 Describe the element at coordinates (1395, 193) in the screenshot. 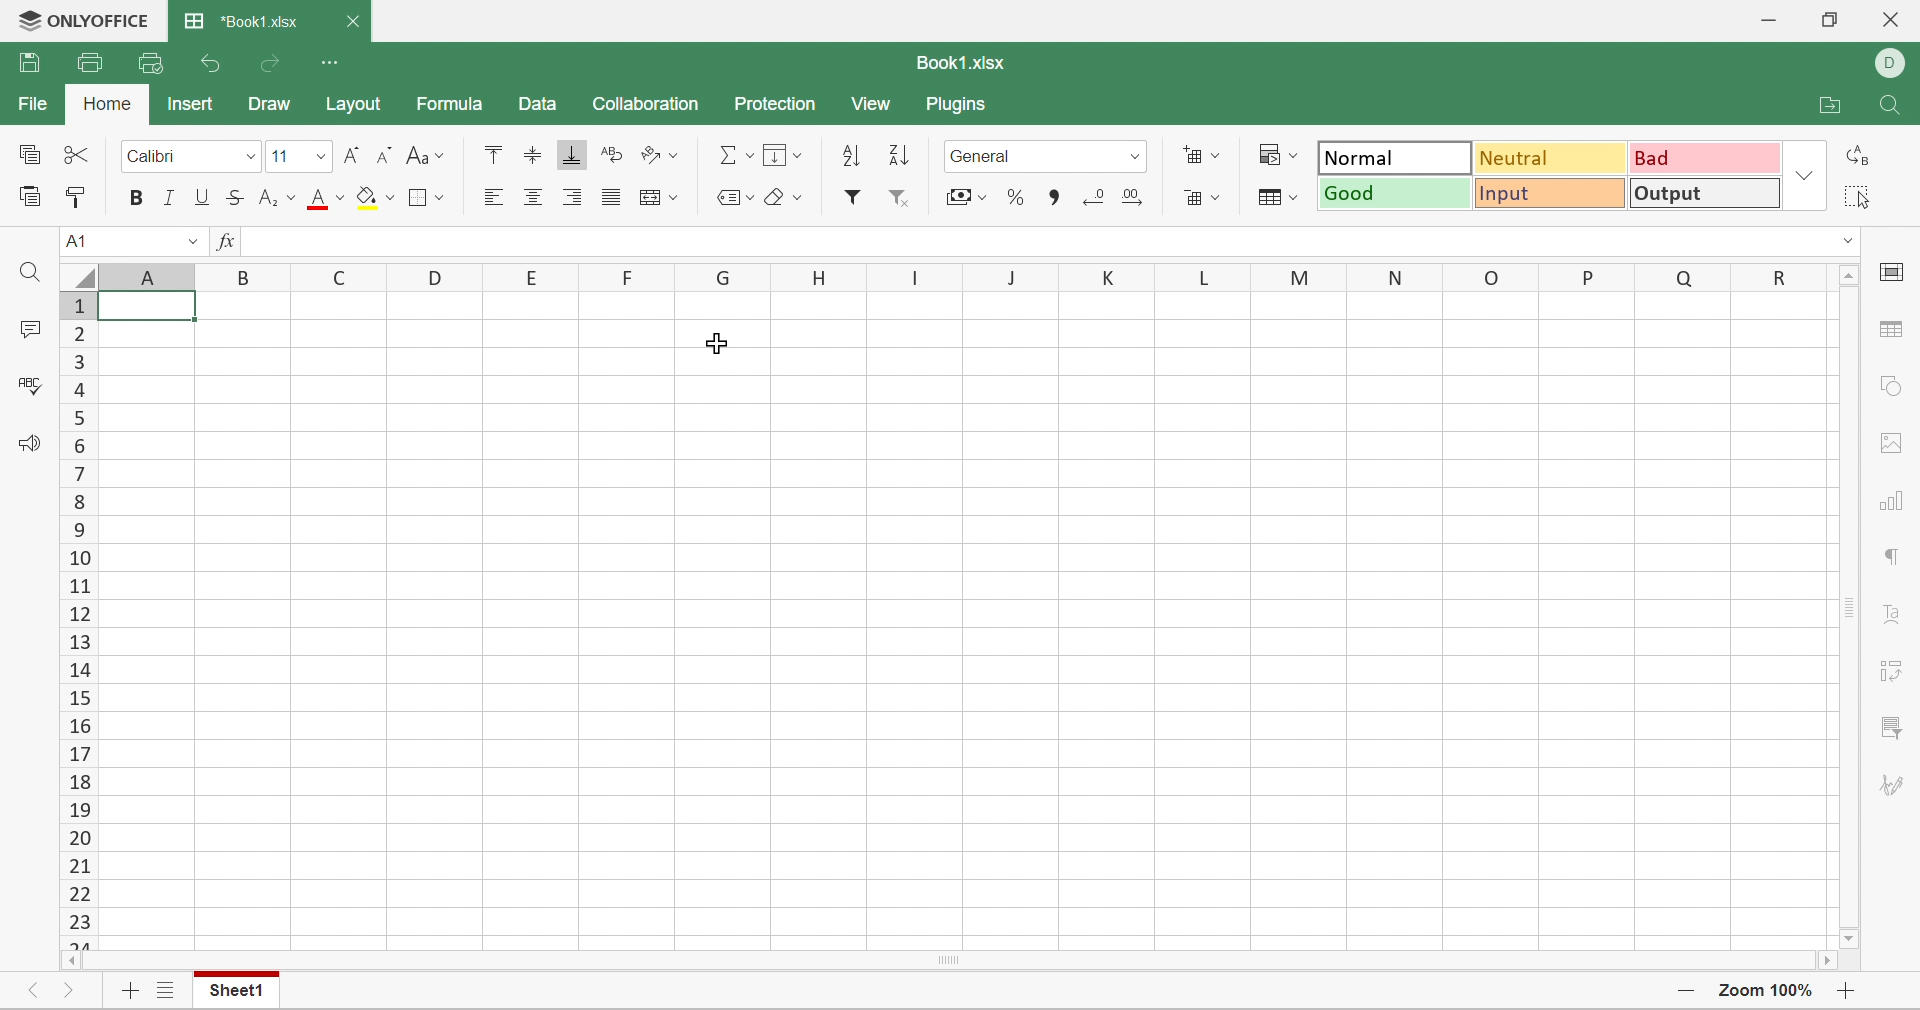

I see `Good` at that location.